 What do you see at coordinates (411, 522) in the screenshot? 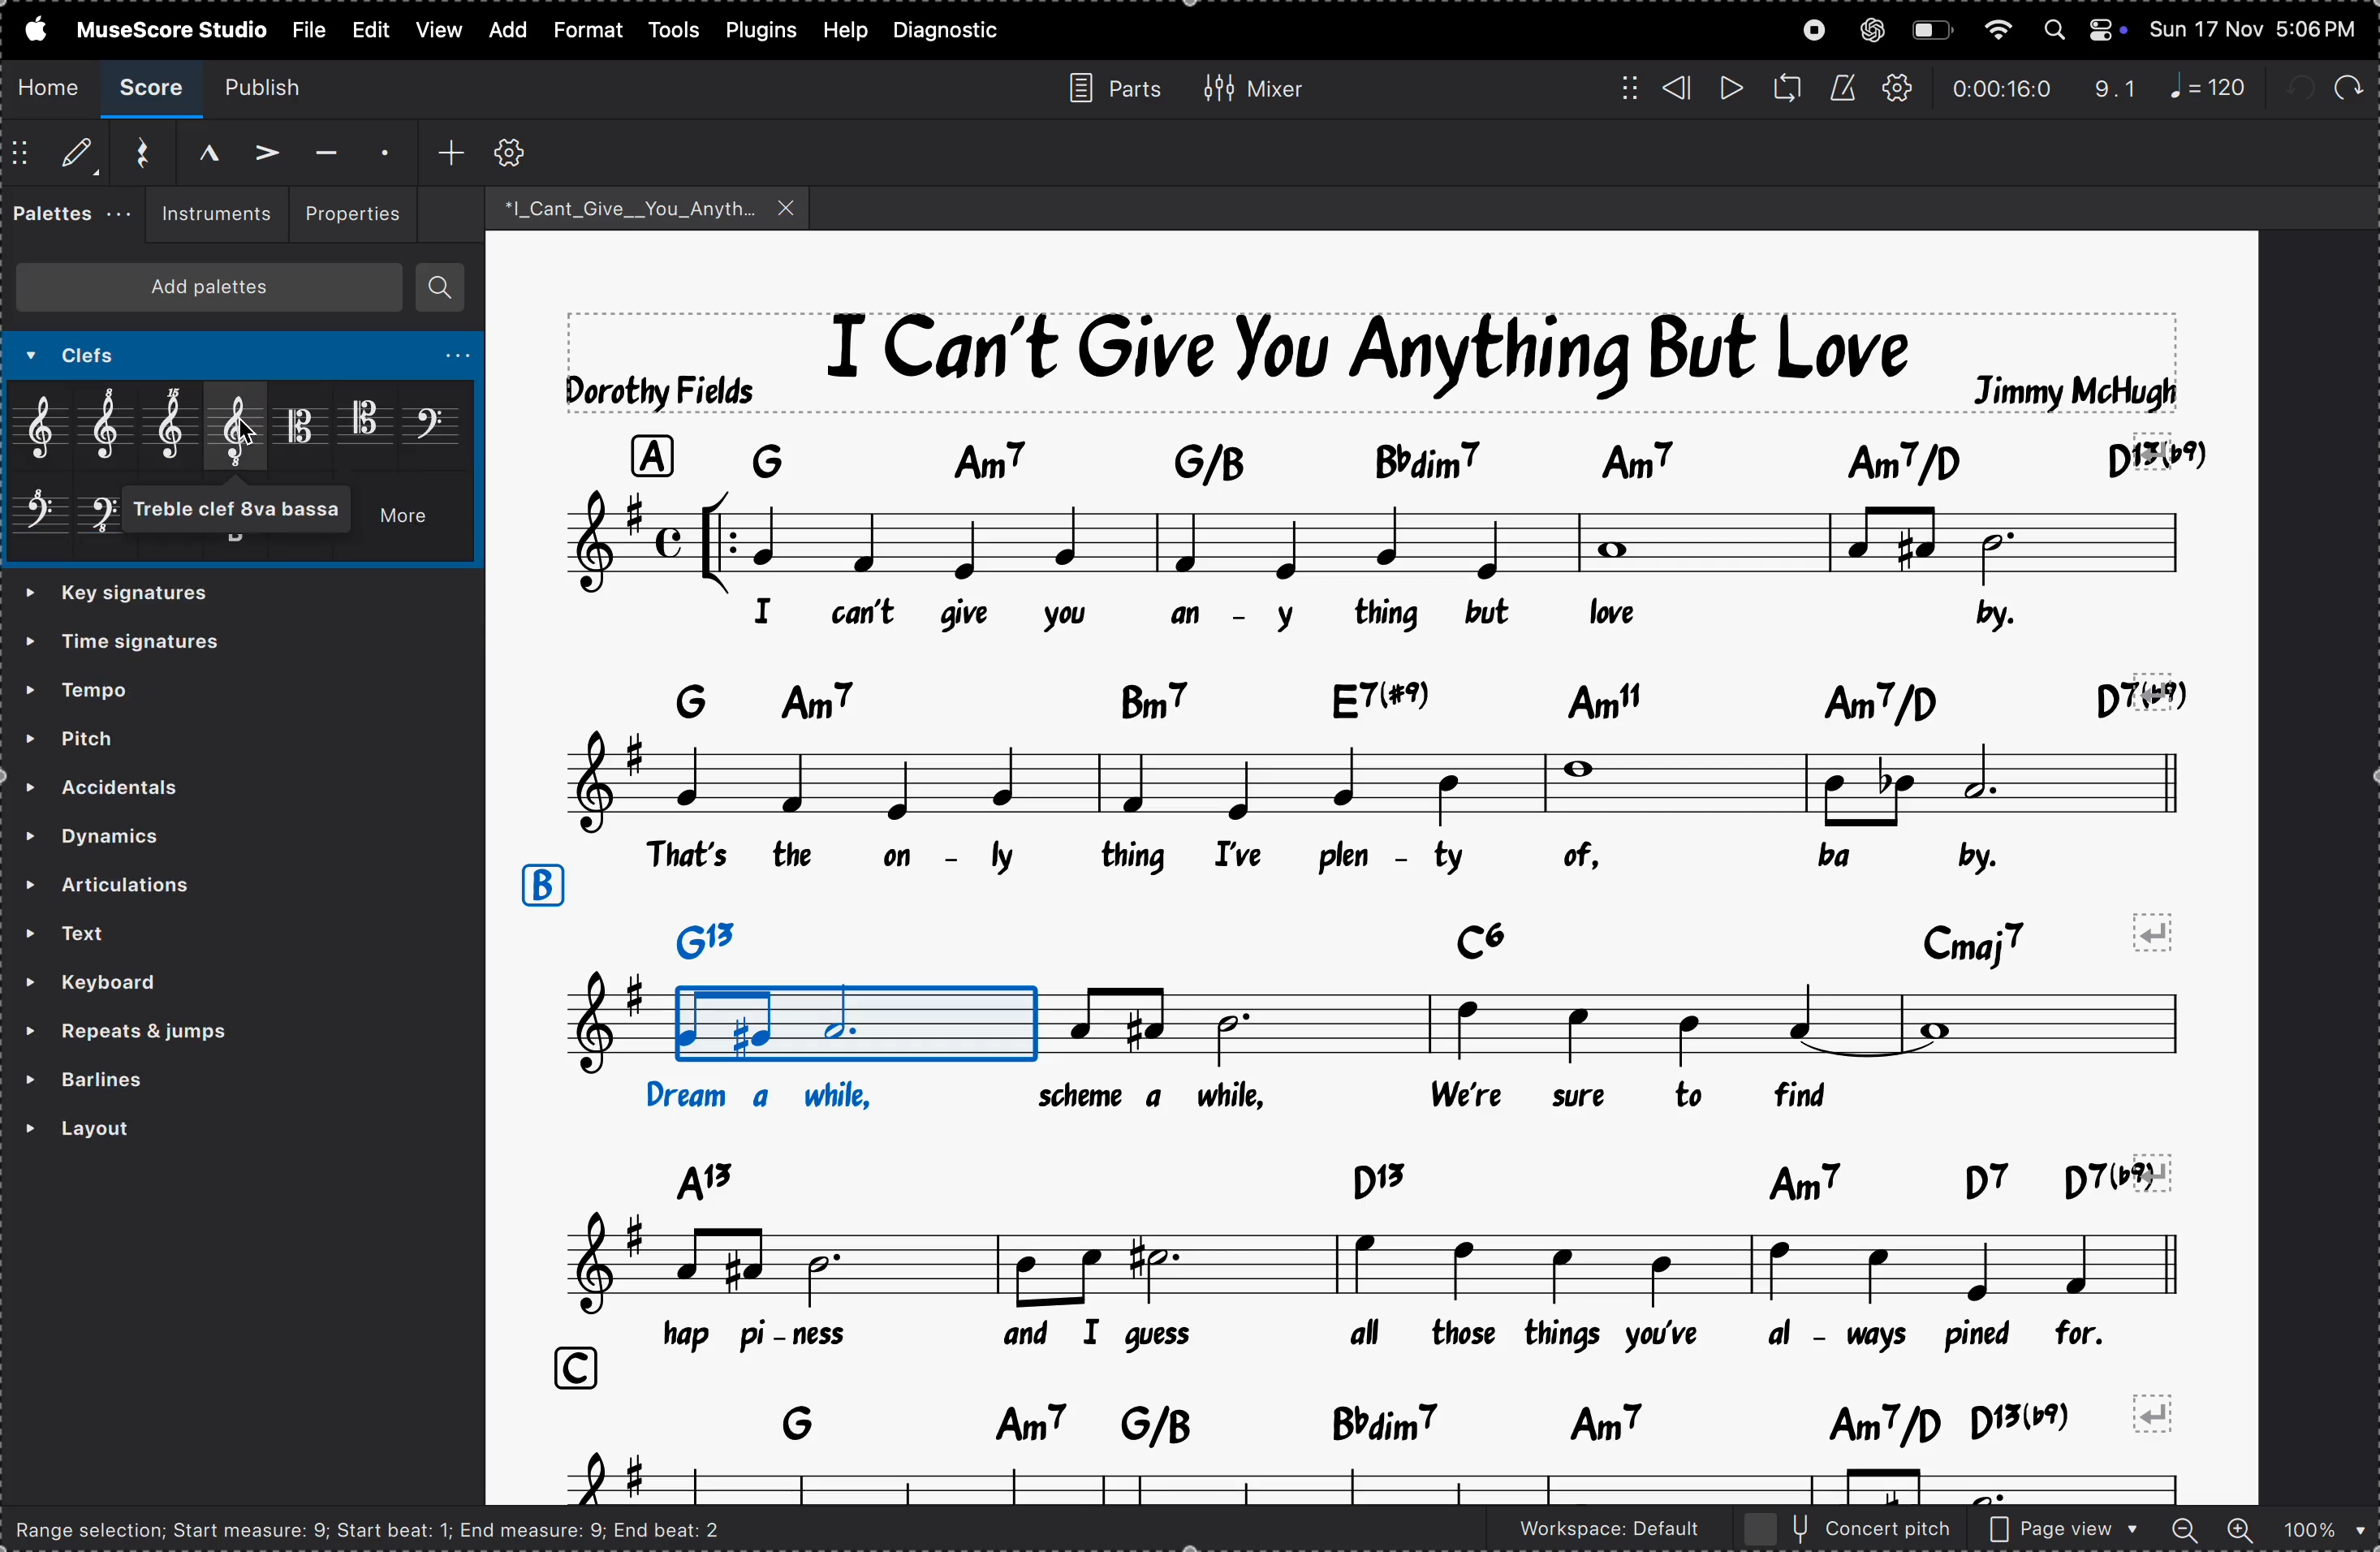
I see `More` at bounding box center [411, 522].